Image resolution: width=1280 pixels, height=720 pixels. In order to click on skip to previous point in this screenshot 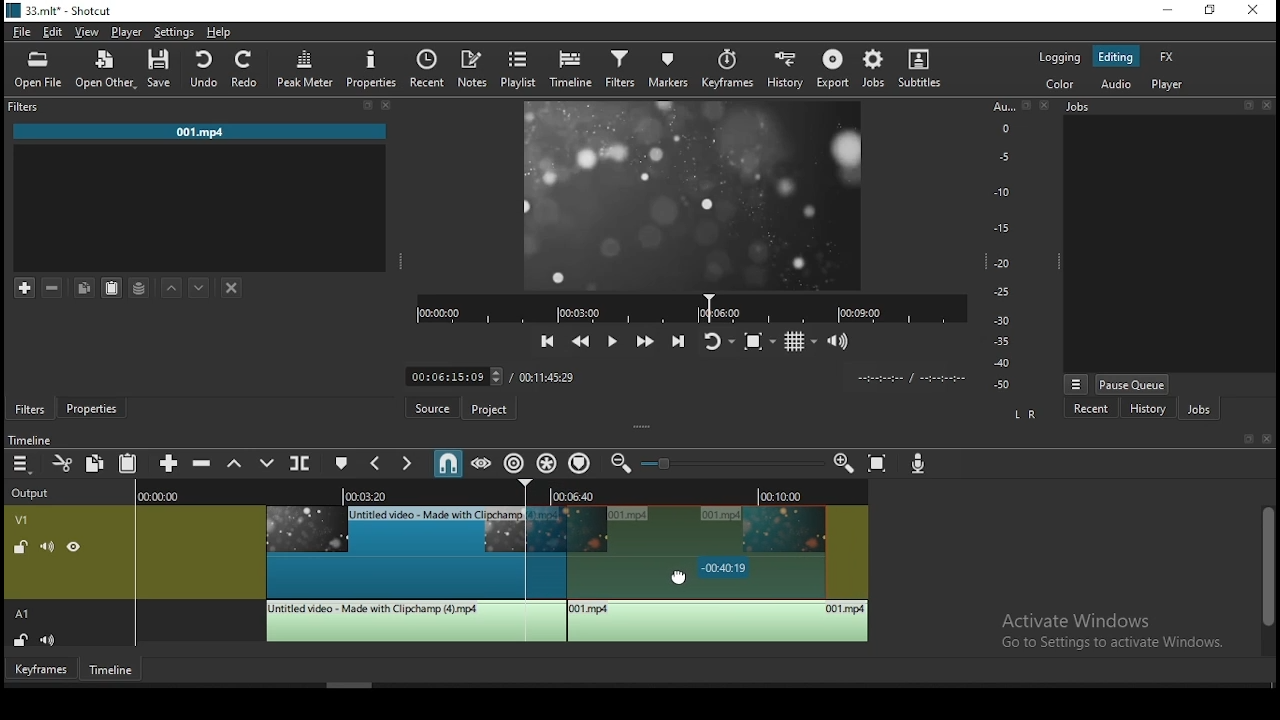, I will do `click(547, 338)`.